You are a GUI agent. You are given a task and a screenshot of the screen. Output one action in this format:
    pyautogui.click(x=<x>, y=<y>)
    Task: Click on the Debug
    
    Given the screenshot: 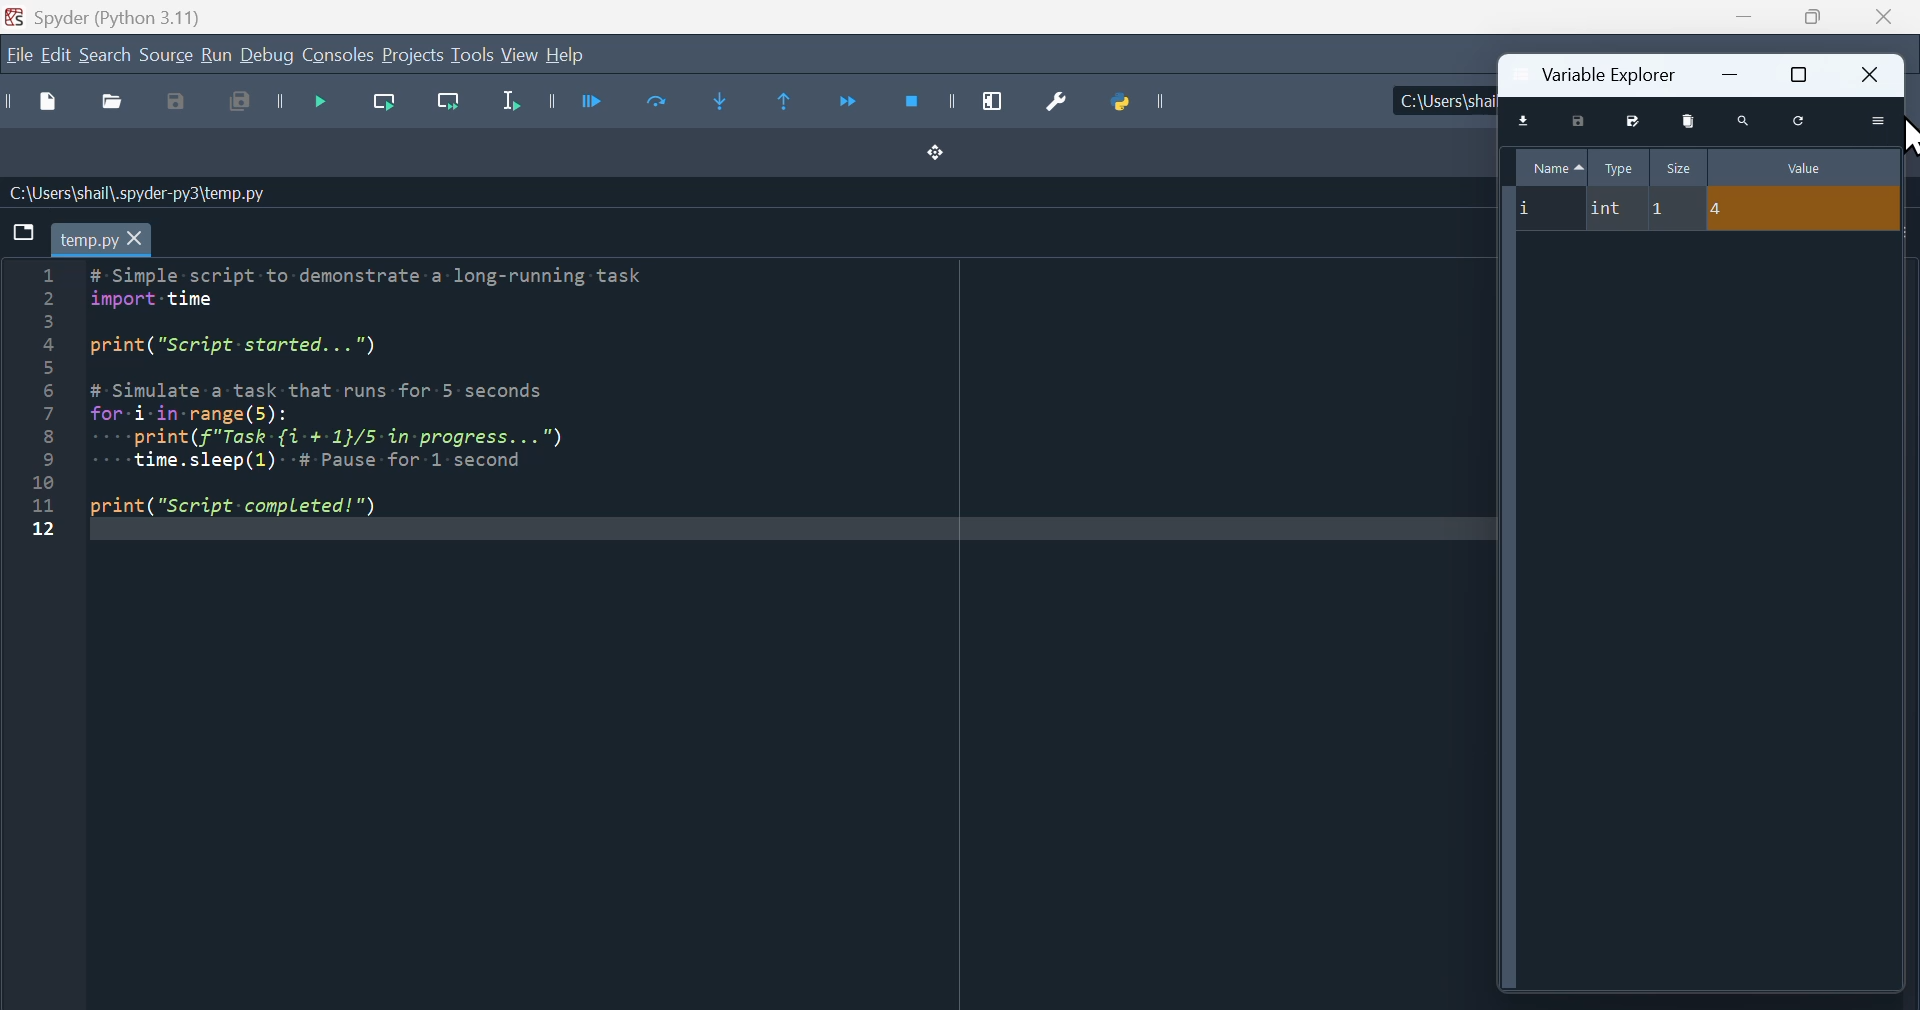 What is the action you would take?
    pyautogui.click(x=267, y=56)
    